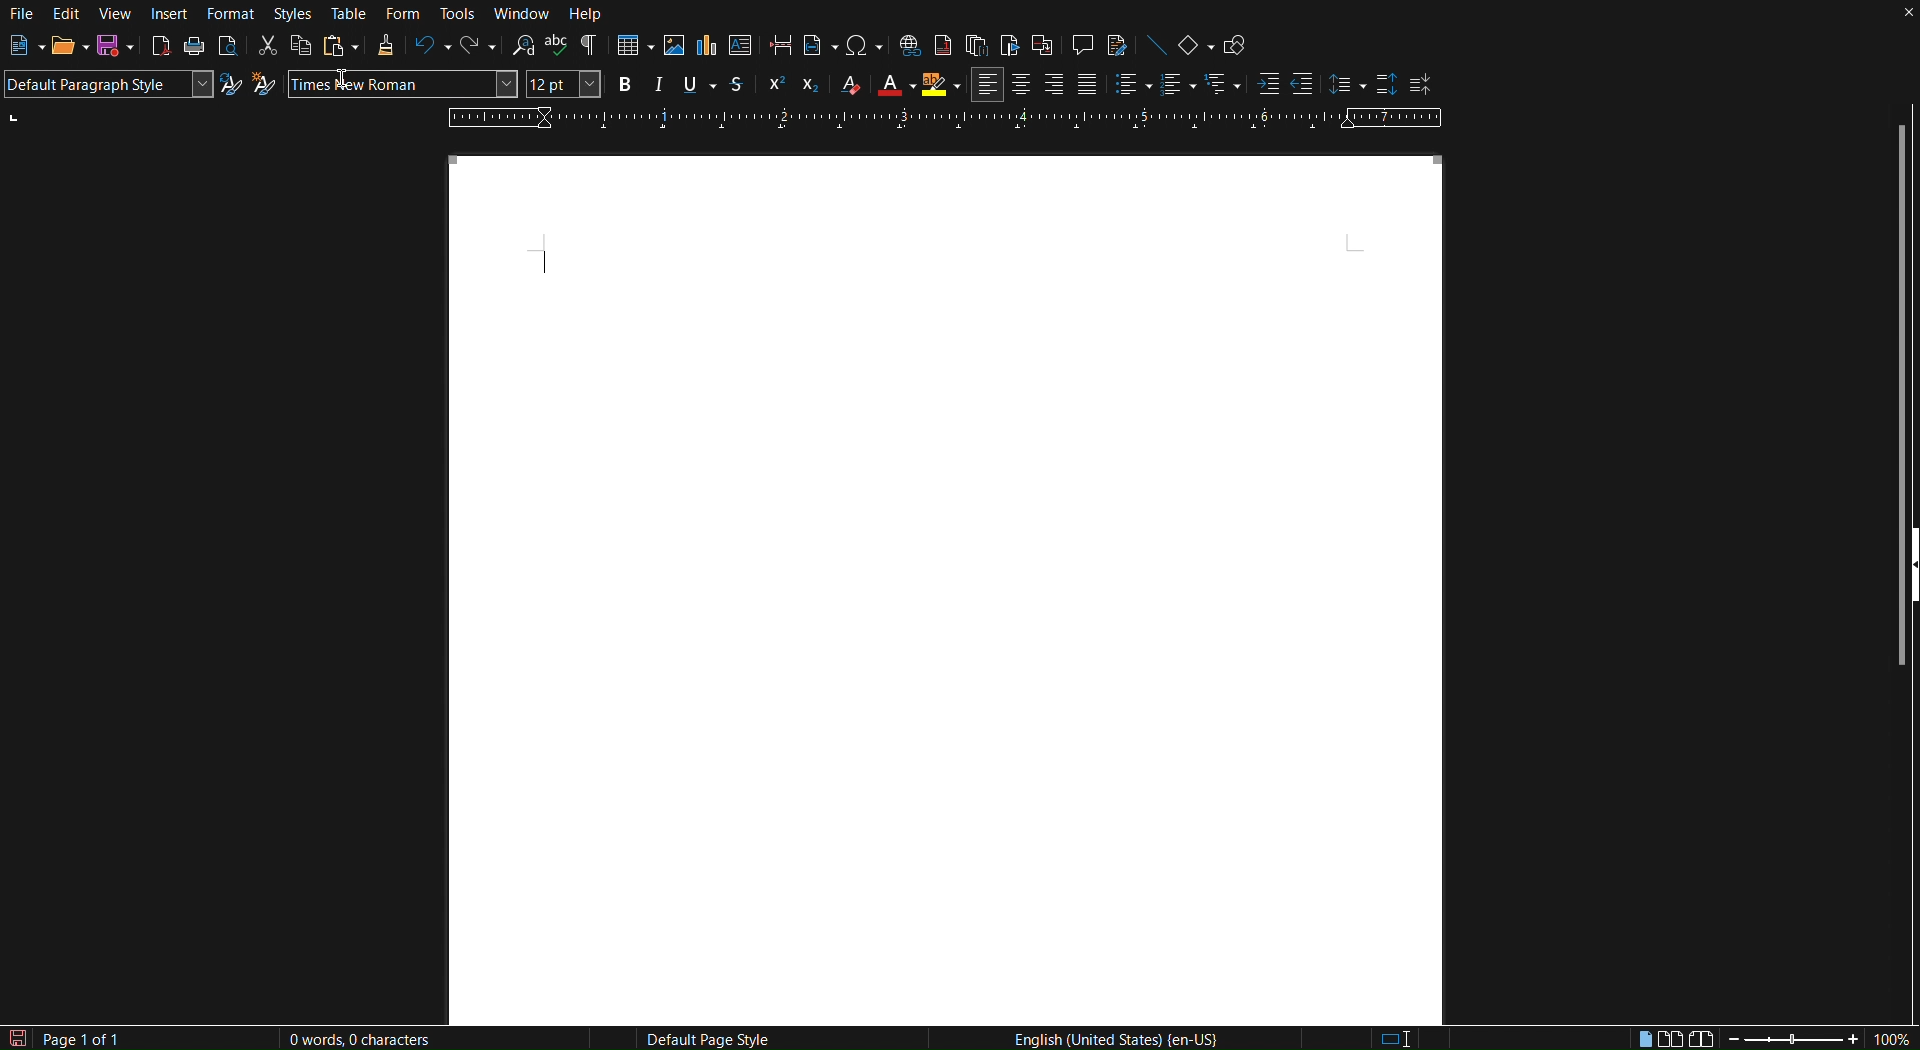  What do you see at coordinates (67, 14) in the screenshot?
I see `Edit ` at bounding box center [67, 14].